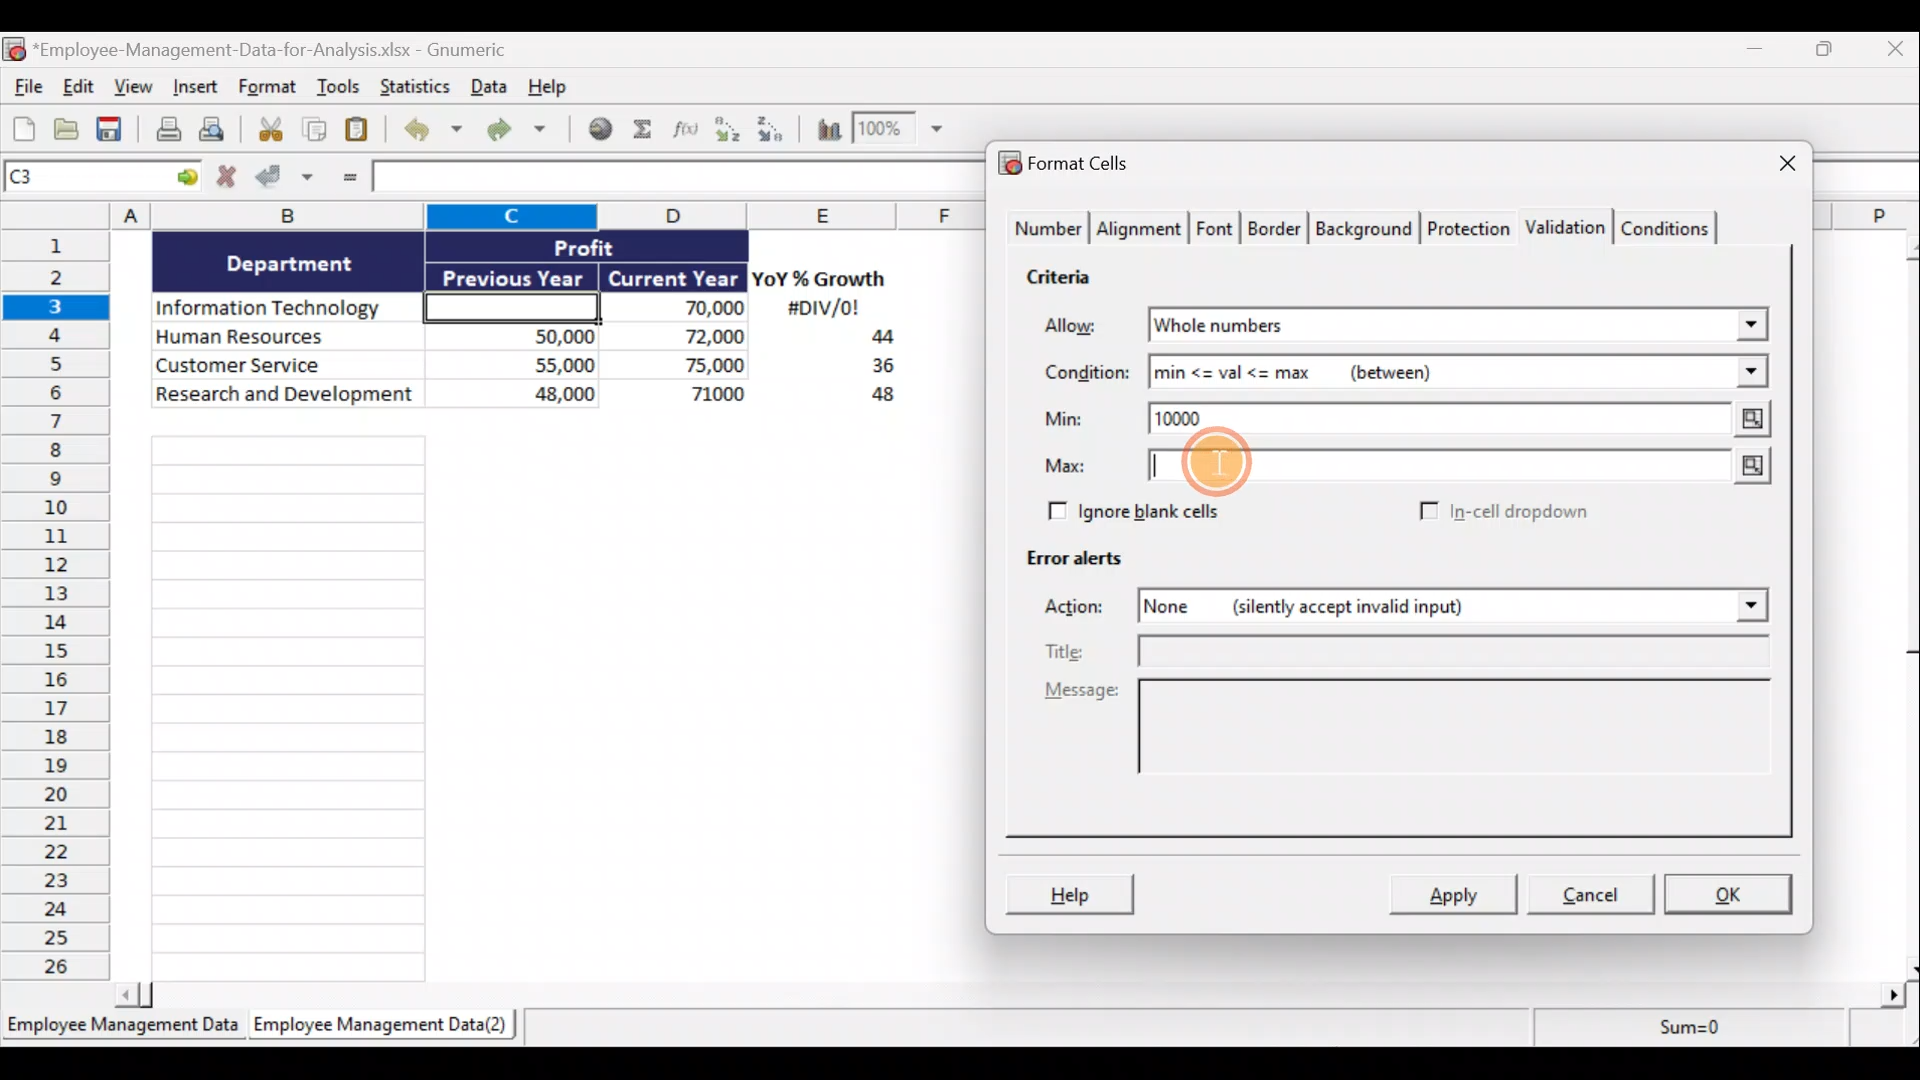  What do you see at coordinates (689, 396) in the screenshot?
I see `71,000` at bounding box center [689, 396].